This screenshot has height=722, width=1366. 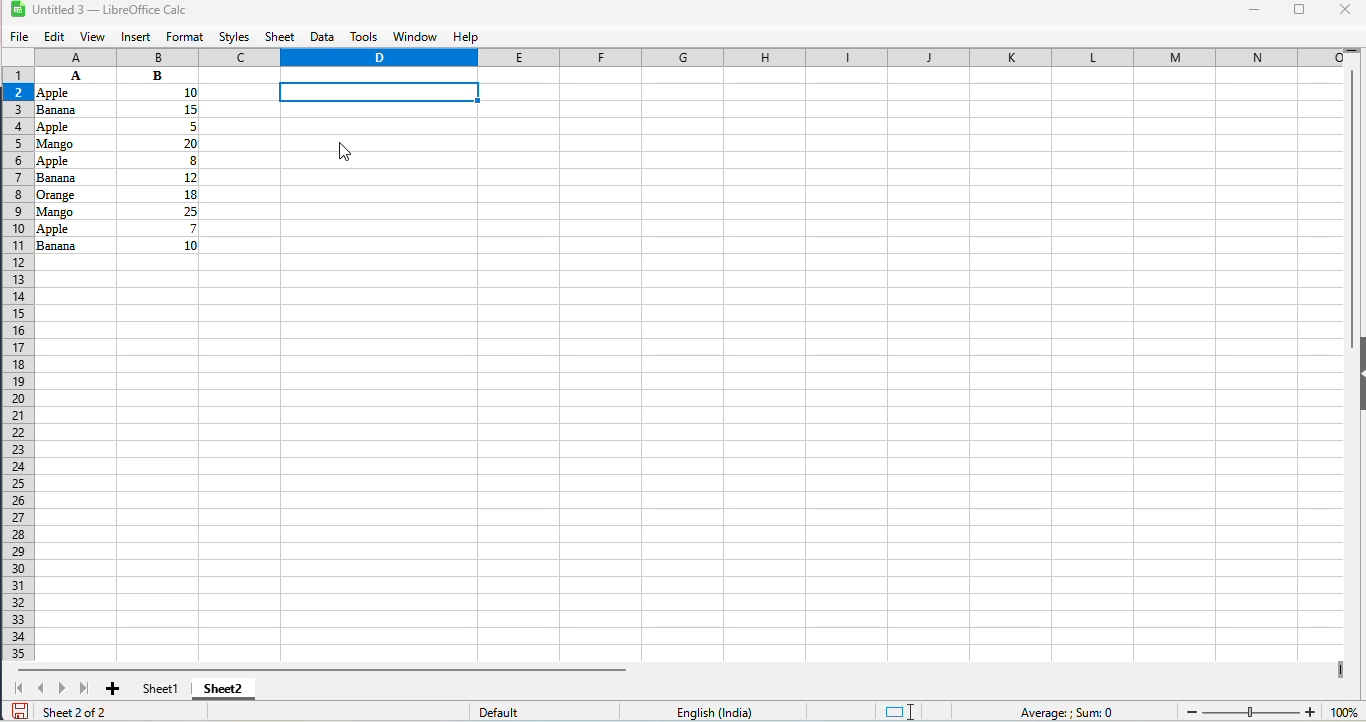 I want to click on current celll, so click(x=379, y=92).